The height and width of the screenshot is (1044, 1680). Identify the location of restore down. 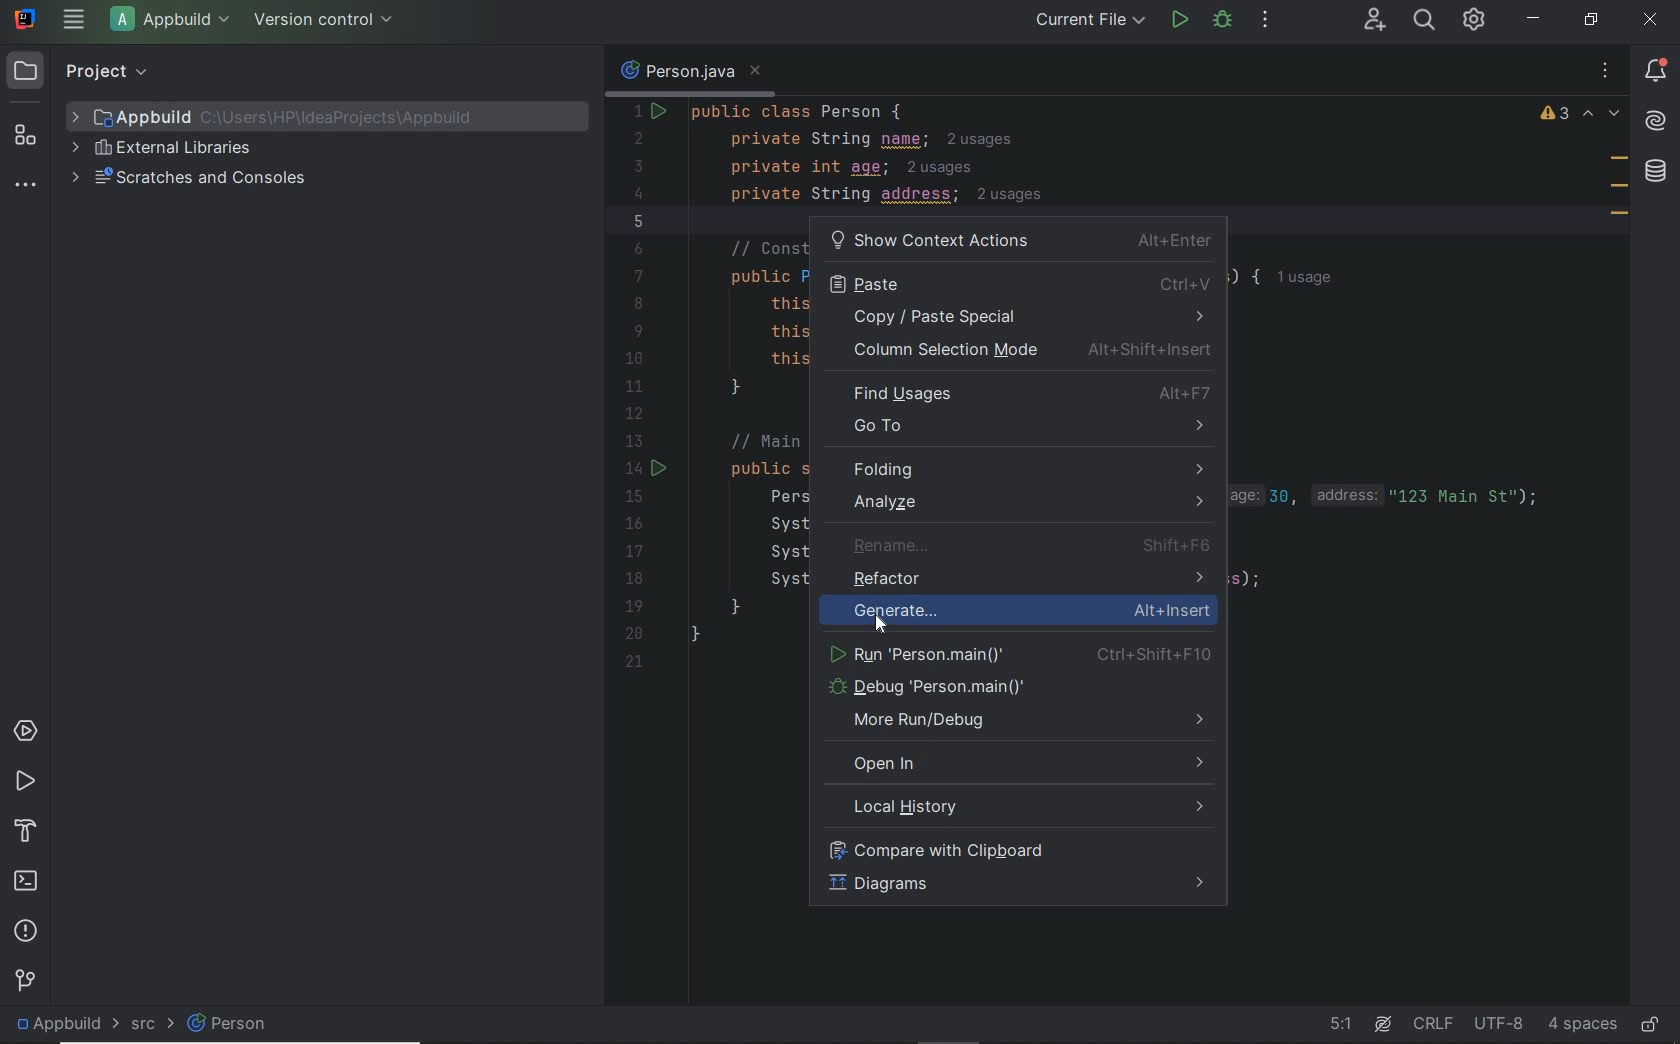
(1590, 19).